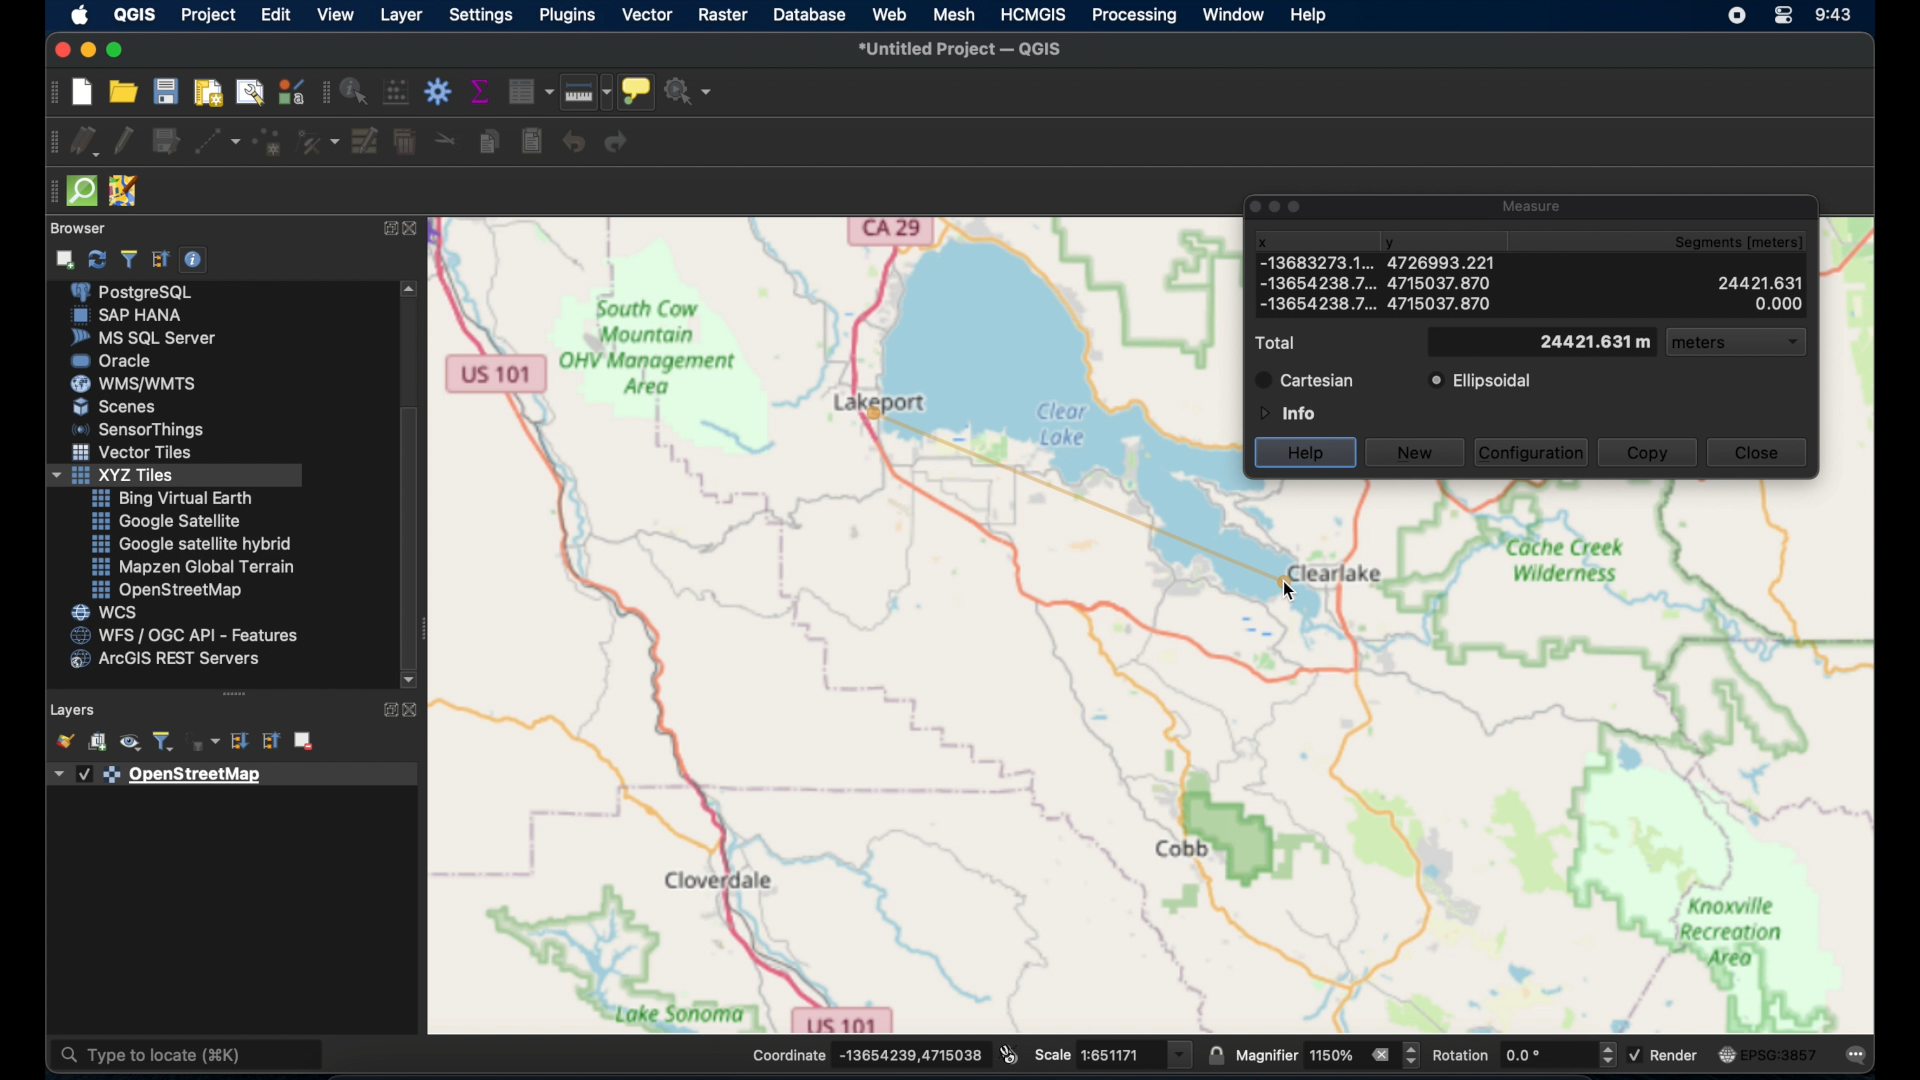 The height and width of the screenshot is (1080, 1920). Describe the element at coordinates (1303, 262) in the screenshot. I see `-13683273.1... 4726993.221` at that location.